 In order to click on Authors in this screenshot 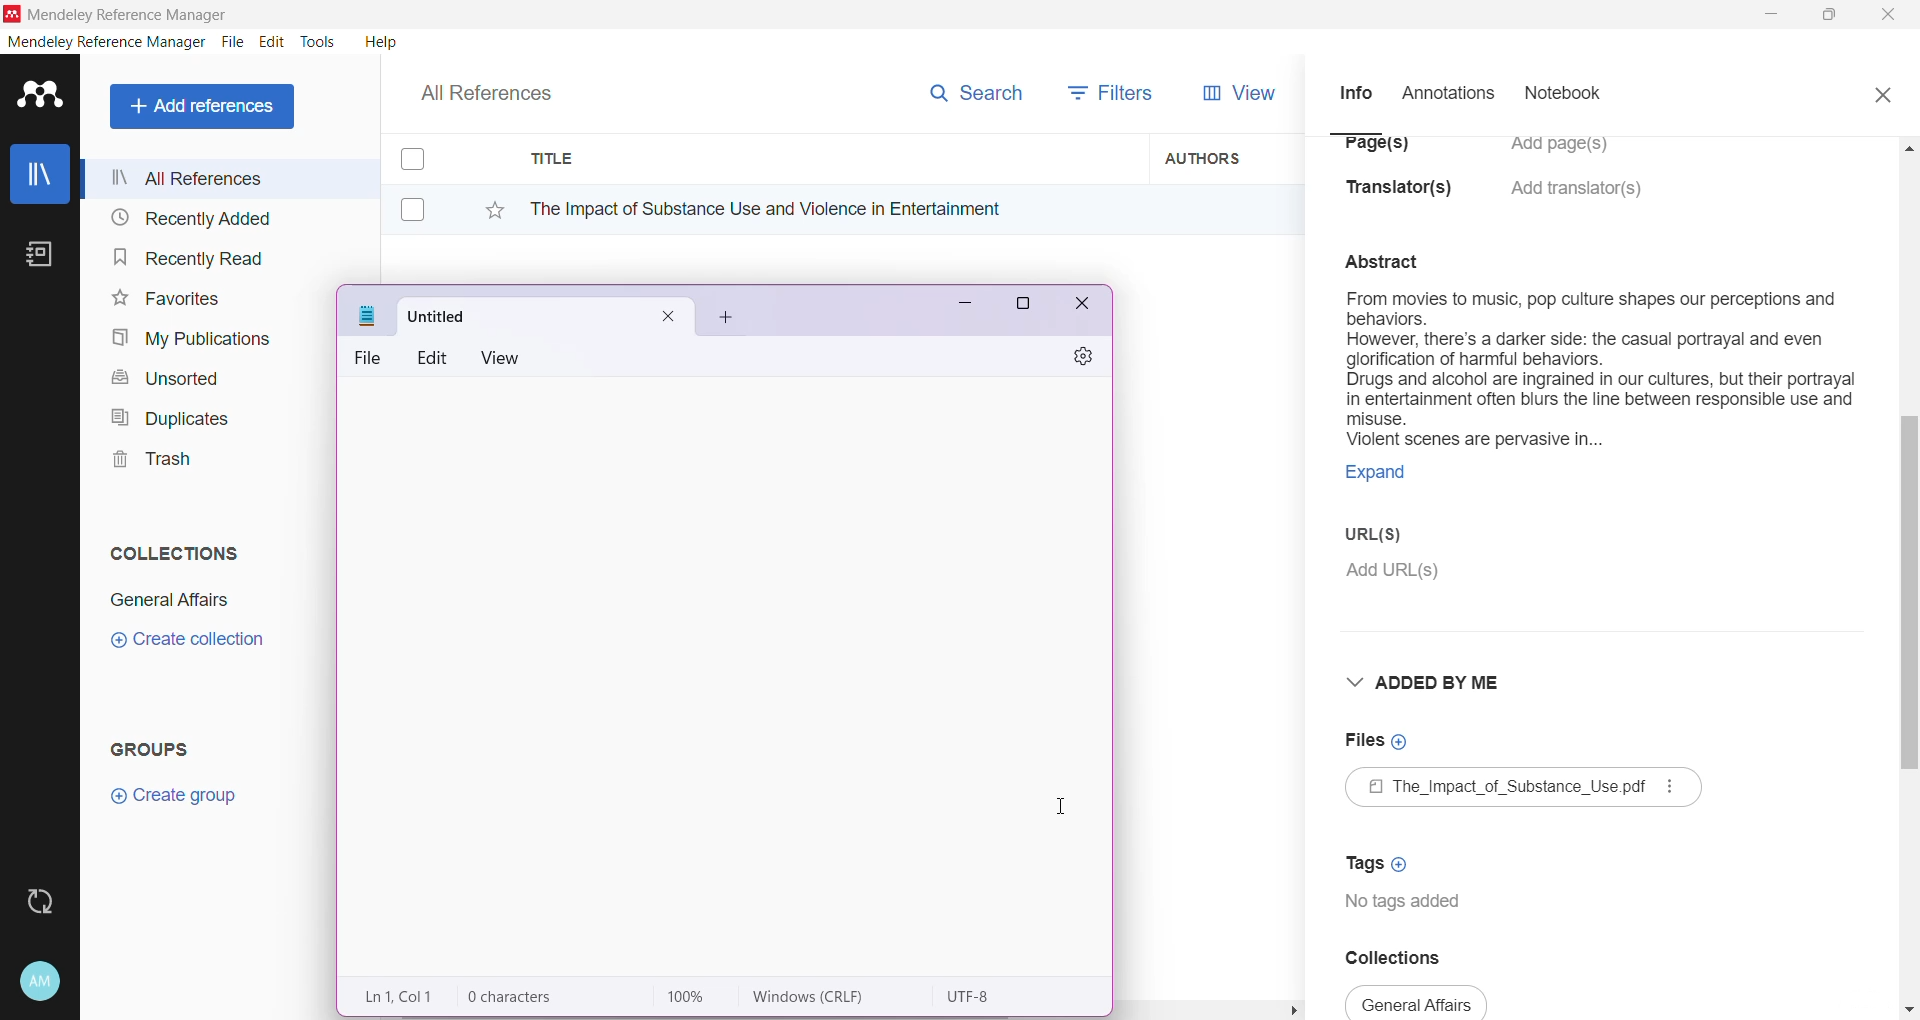, I will do `click(1227, 157)`.